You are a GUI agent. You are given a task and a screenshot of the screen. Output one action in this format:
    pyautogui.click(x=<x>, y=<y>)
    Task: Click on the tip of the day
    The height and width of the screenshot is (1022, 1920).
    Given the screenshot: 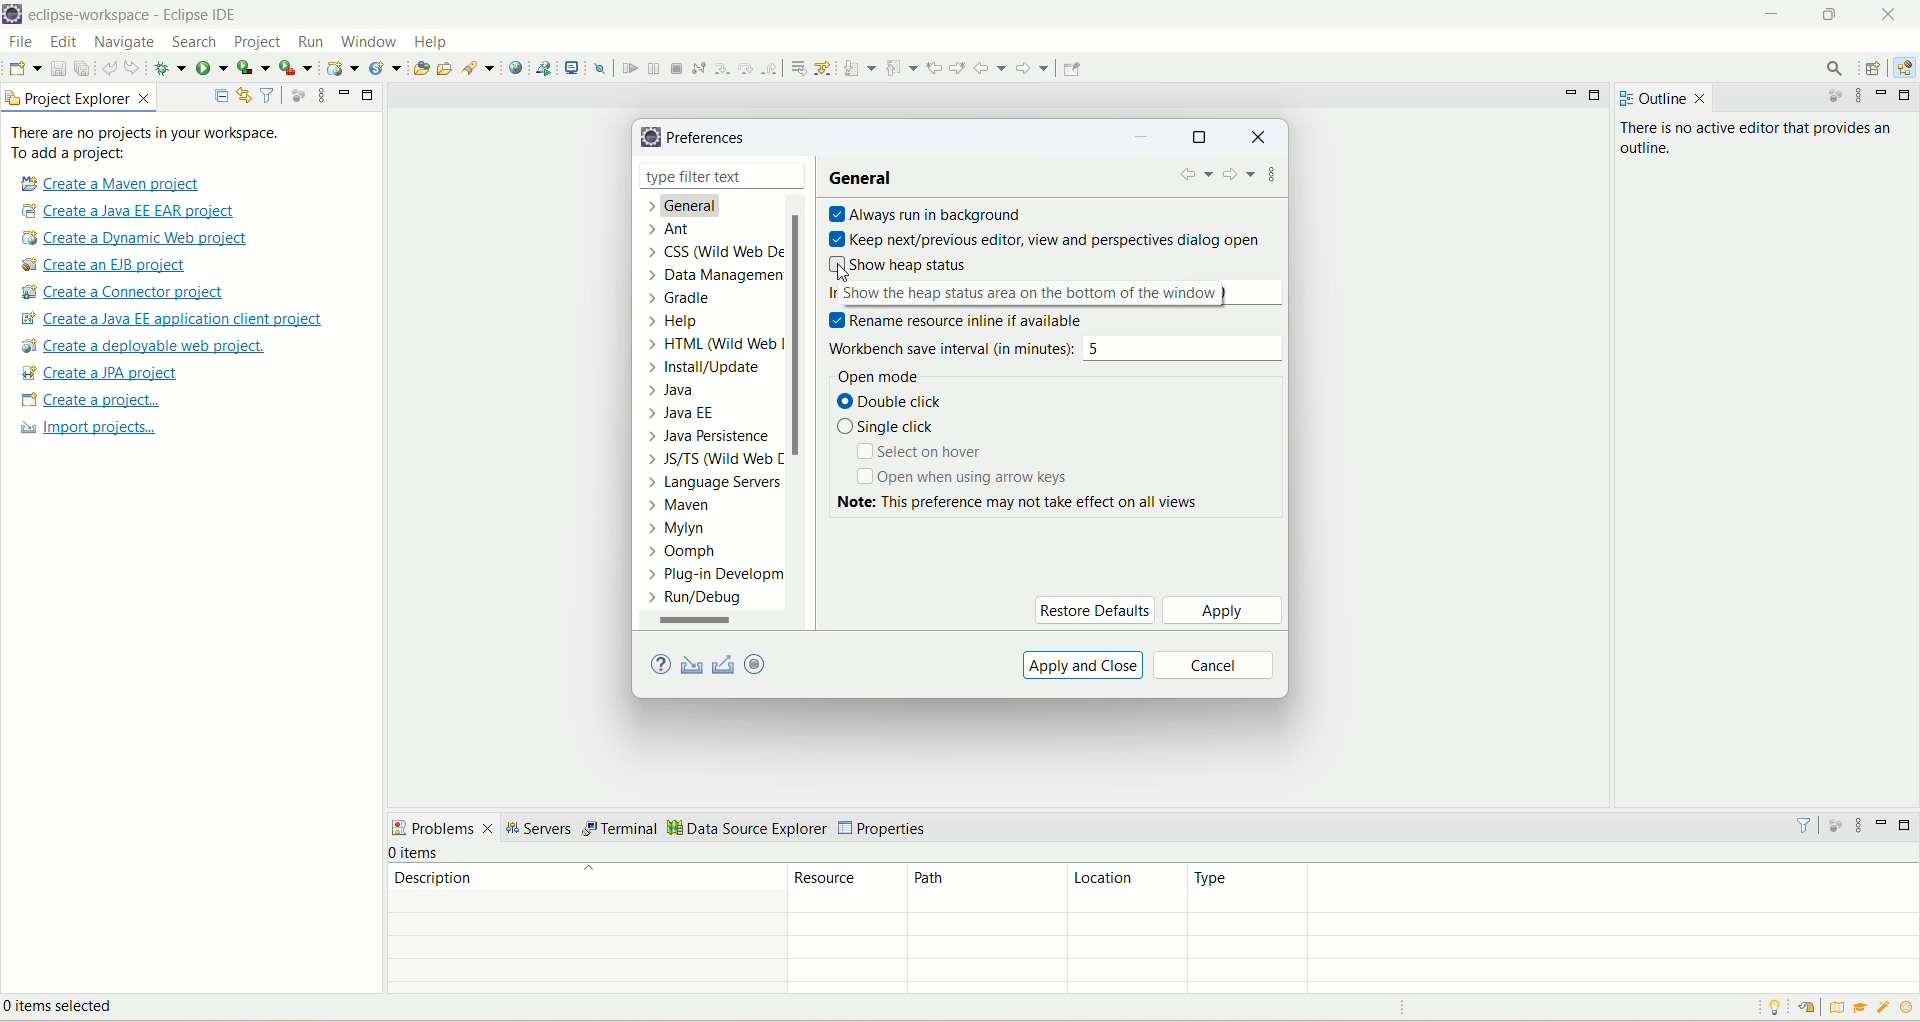 What is the action you would take?
    pyautogui.click(x=1779, y=1007)
    